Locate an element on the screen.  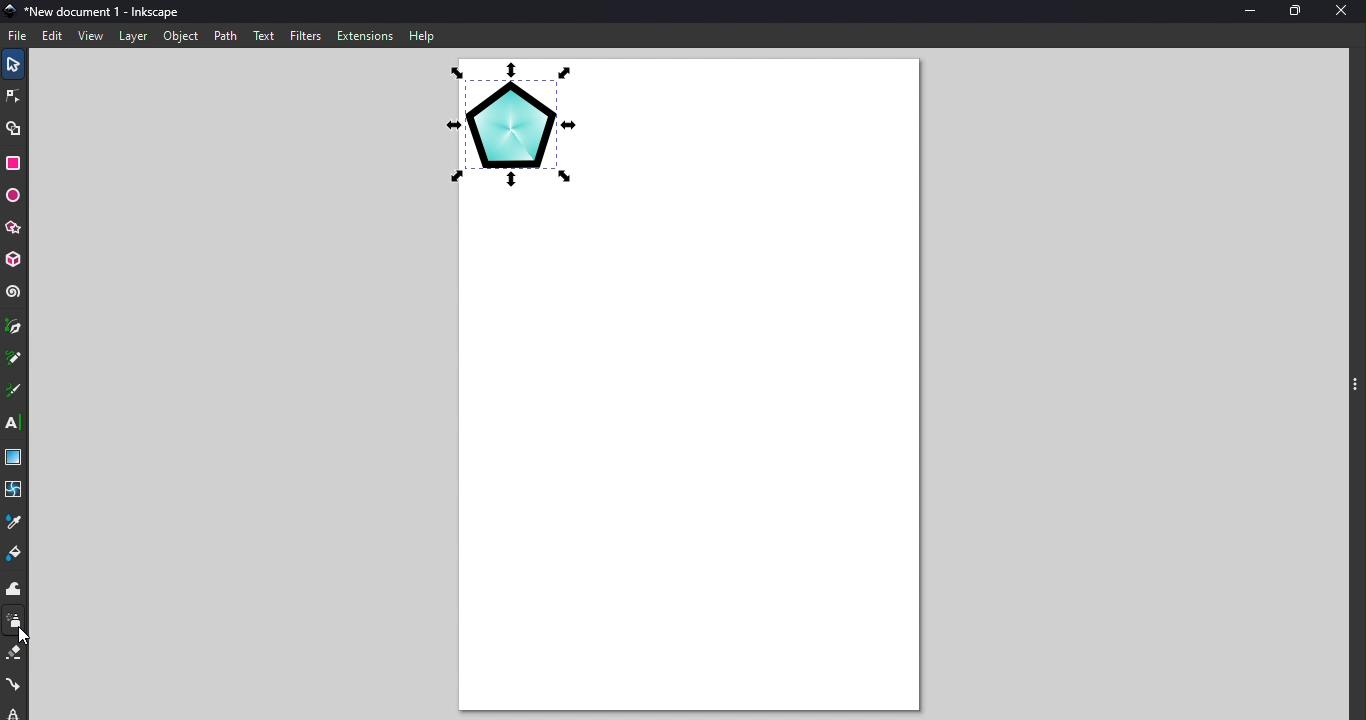
Mesh tool is located at coordinates (16, 486).